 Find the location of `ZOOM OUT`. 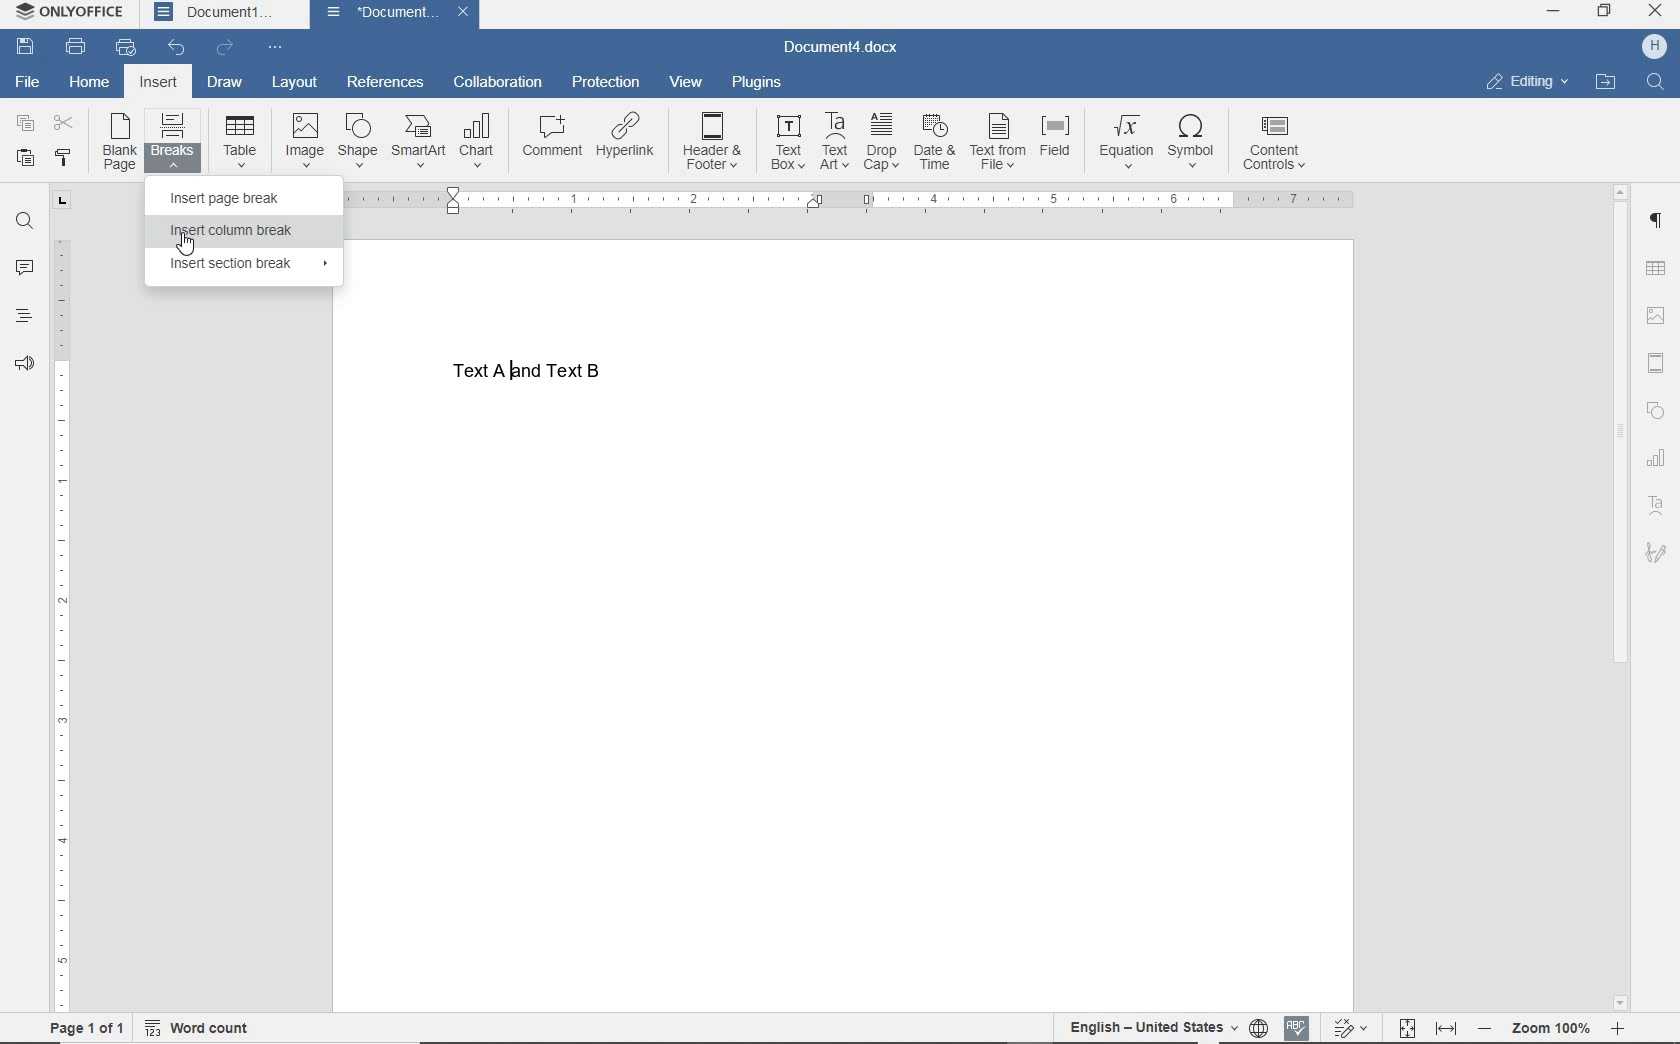

ZOOM OUT is located at coordinates (1551, 1028).